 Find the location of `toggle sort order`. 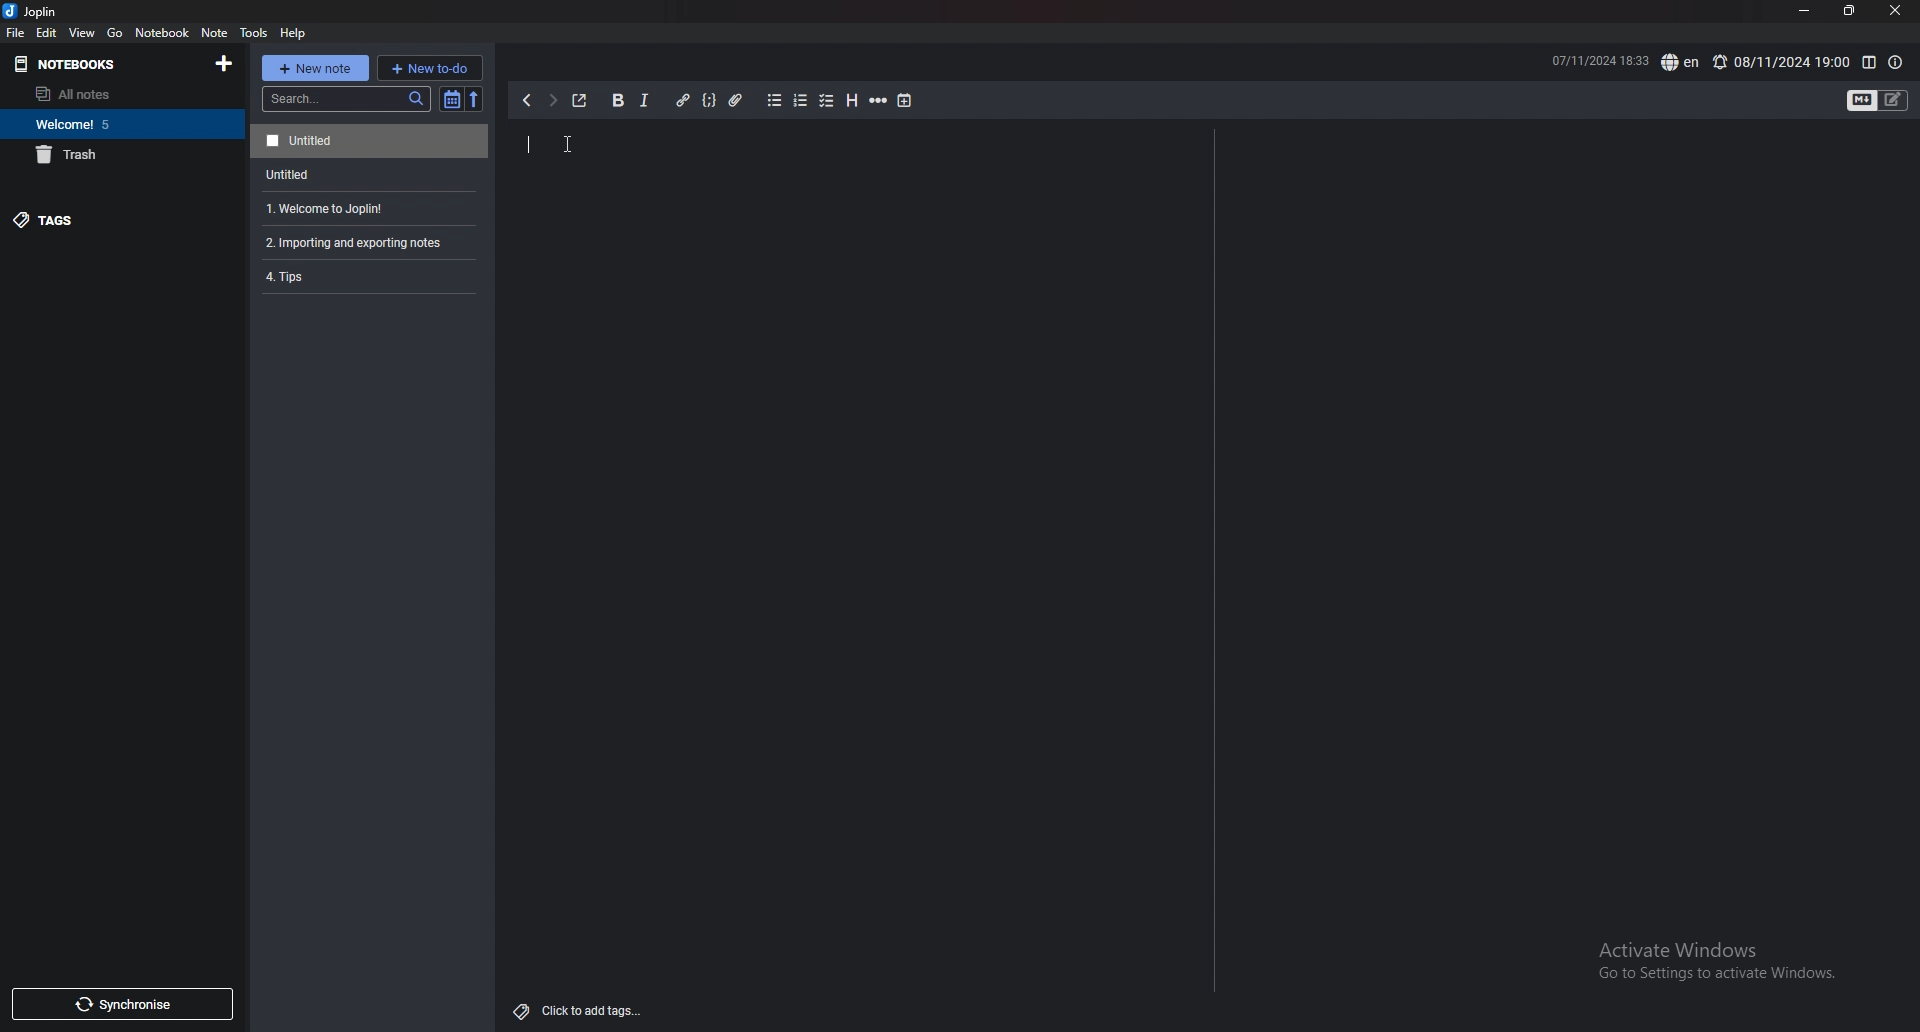

toggle sort order is located at coordinates (452, 99).